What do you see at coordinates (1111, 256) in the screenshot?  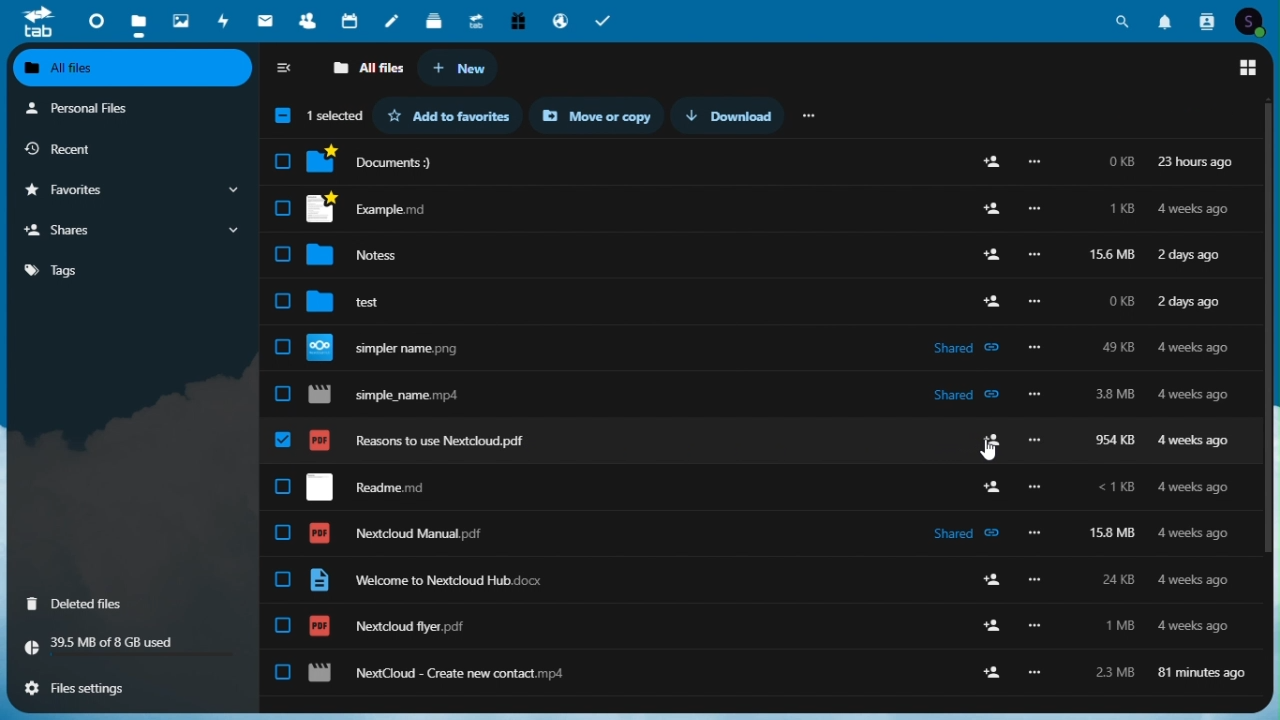 I see `156 kb` at bounding box center [1111, 256].